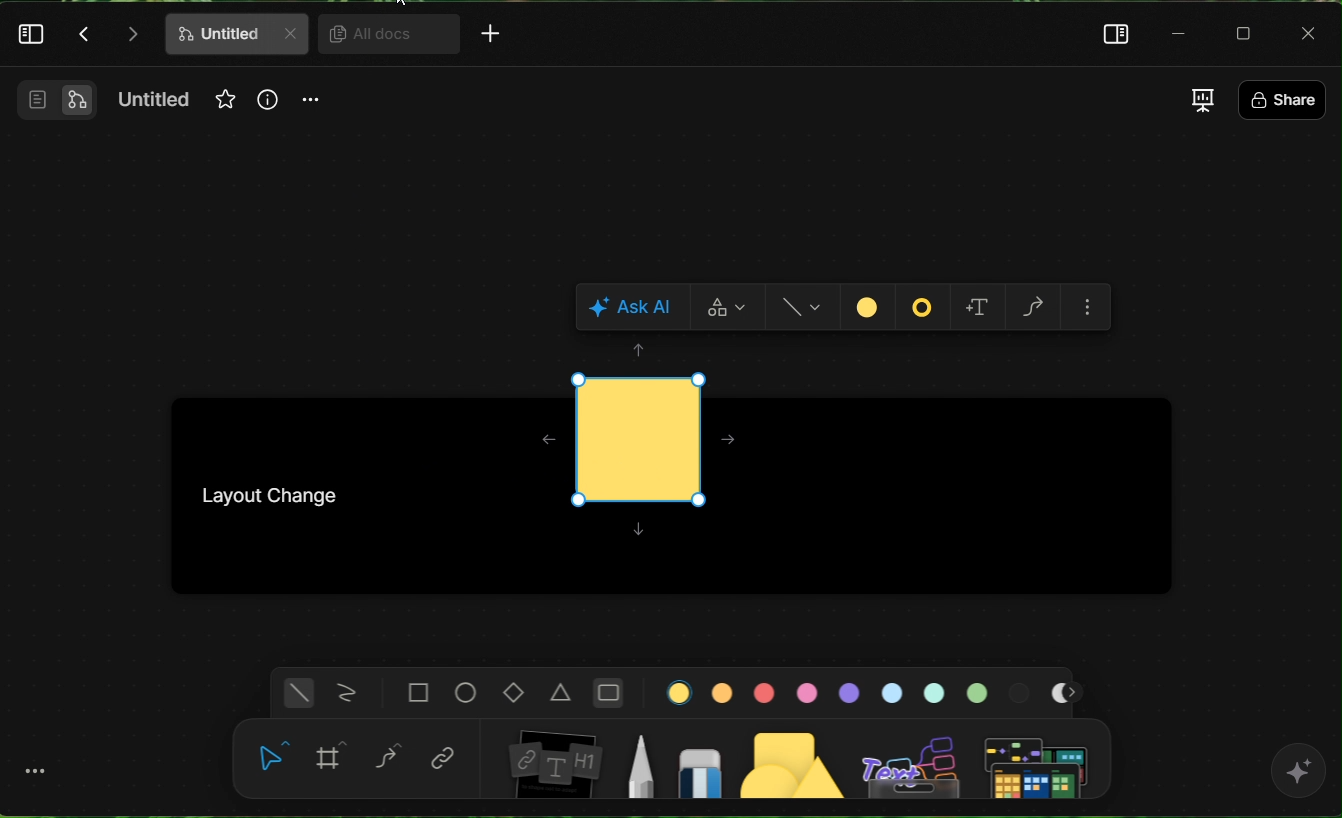  I want to click on share, so click(1281, 98).